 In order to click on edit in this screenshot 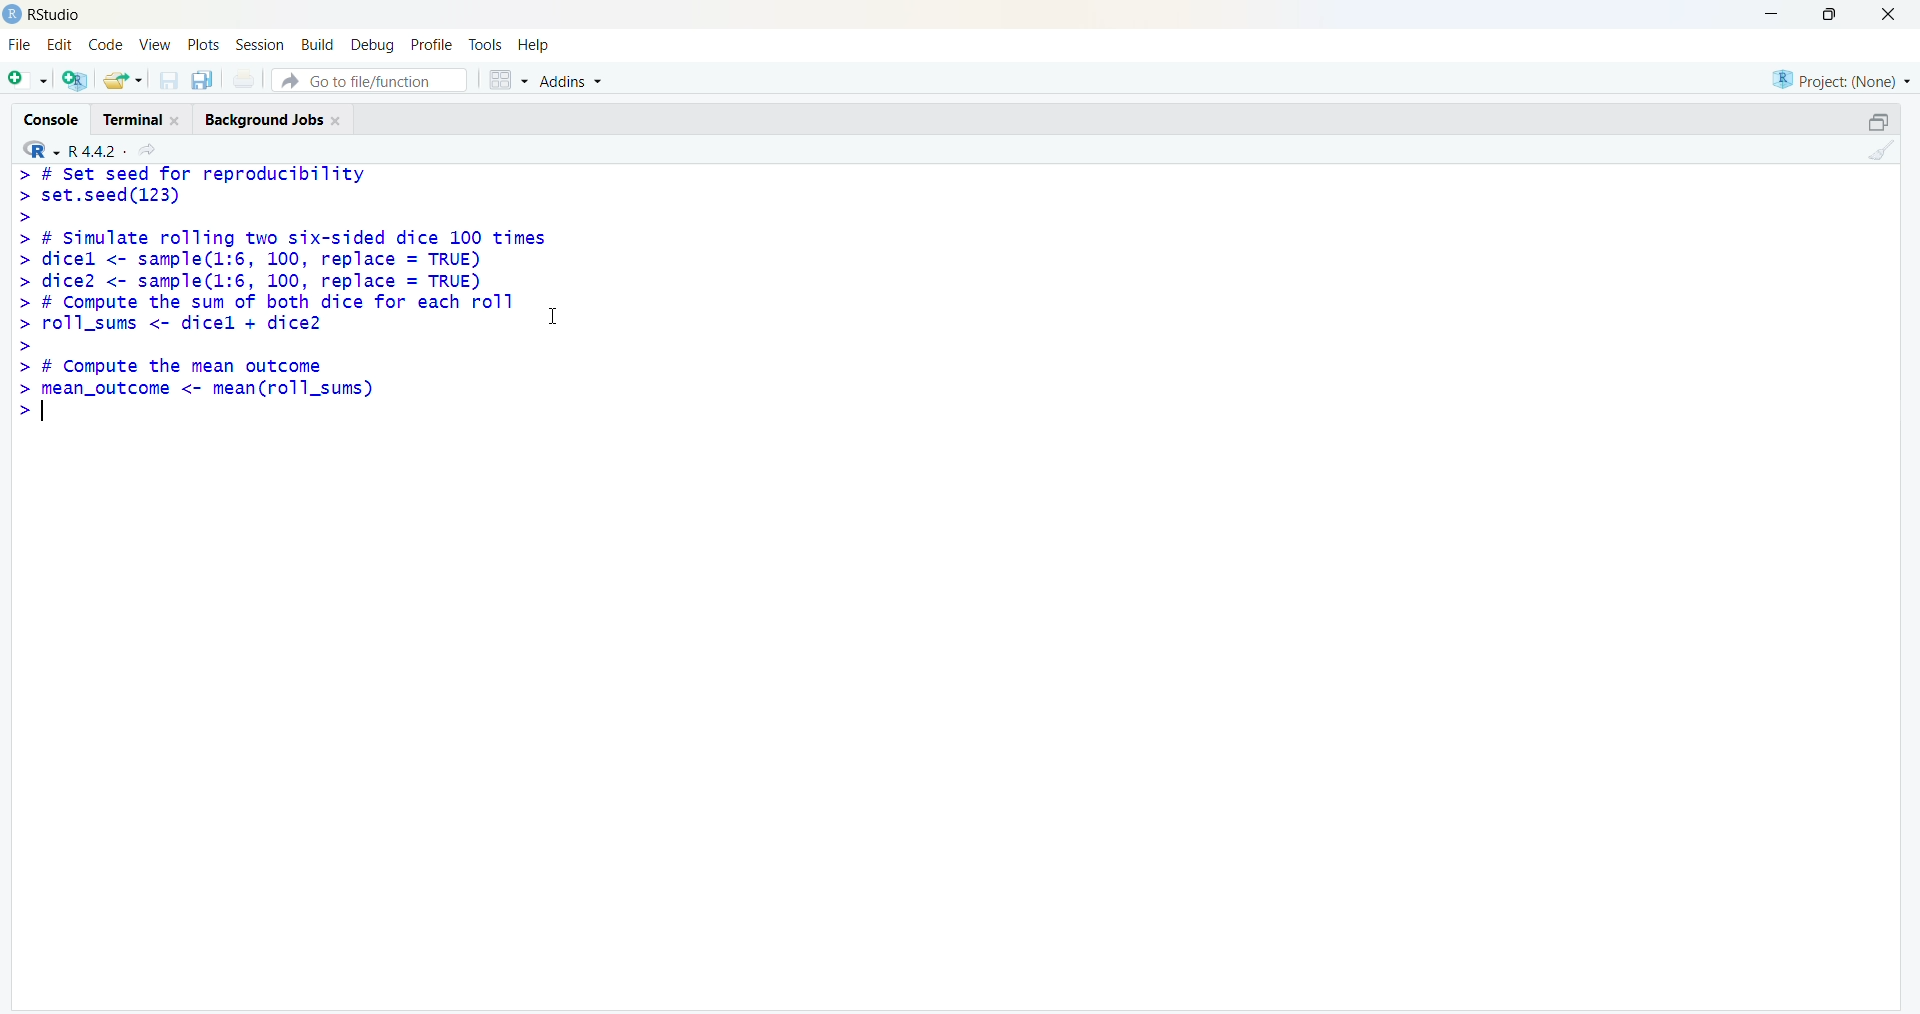, I will do `click(60, 44)`.